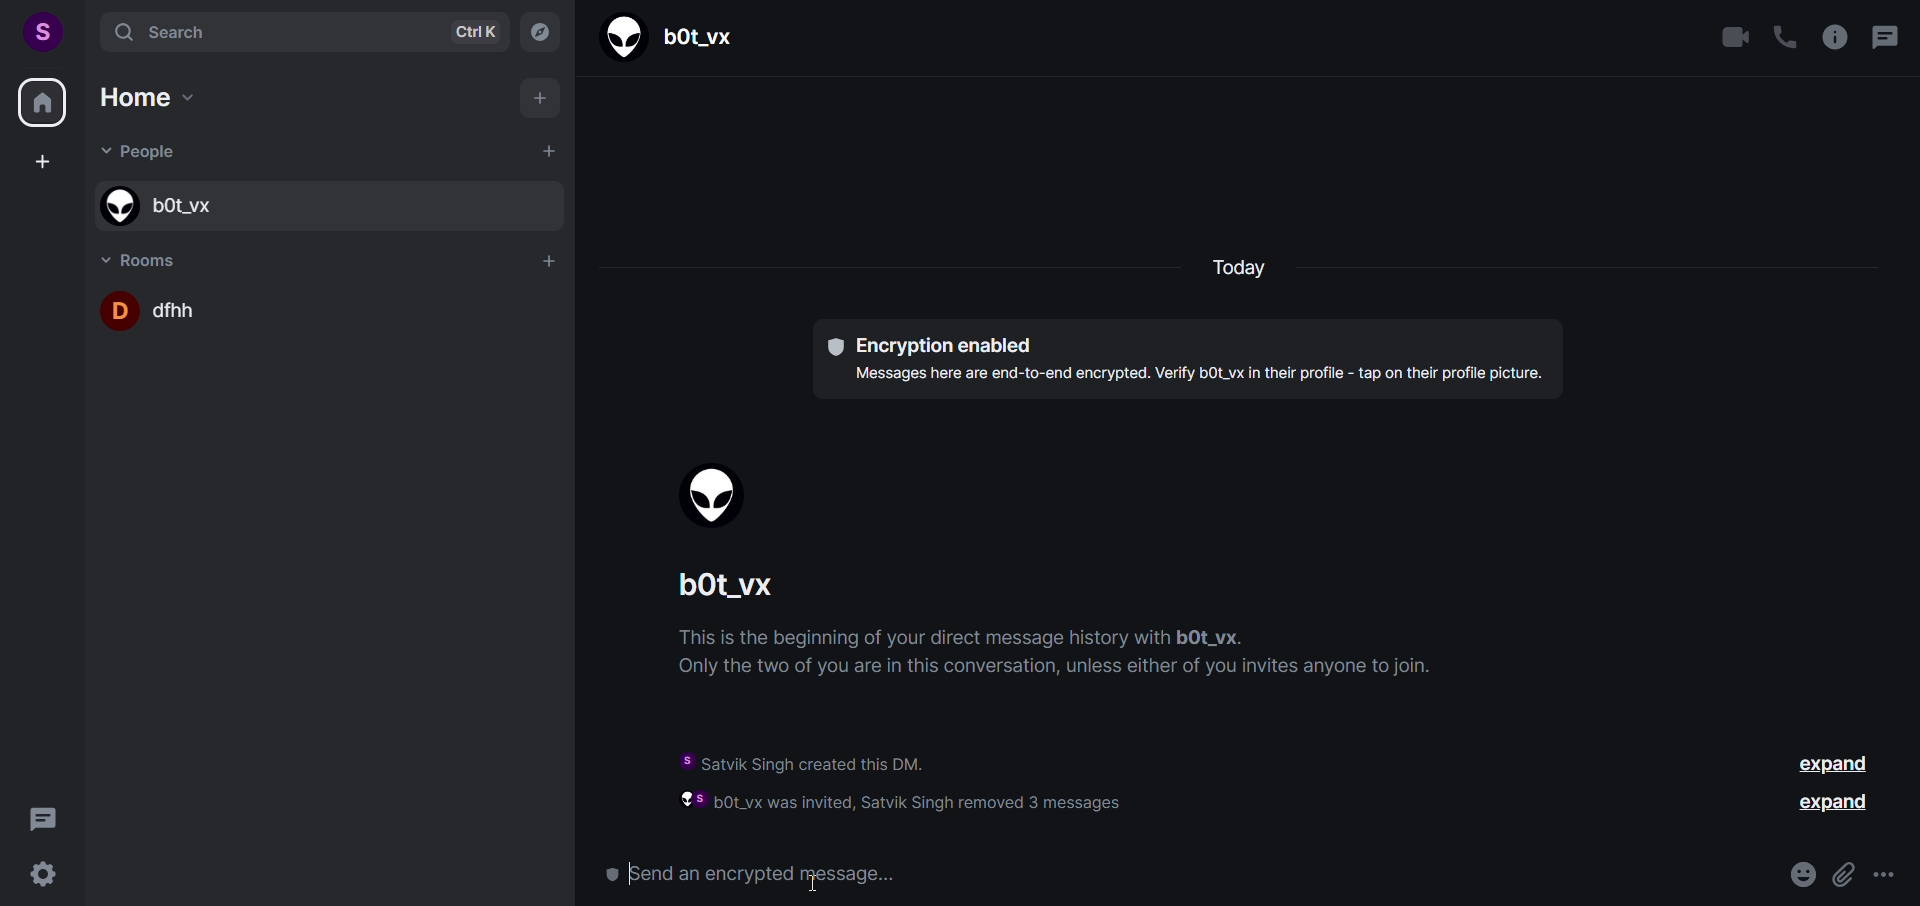 This screenshot has width=1920, height=906. I want to click on room name, so click(330, 310).